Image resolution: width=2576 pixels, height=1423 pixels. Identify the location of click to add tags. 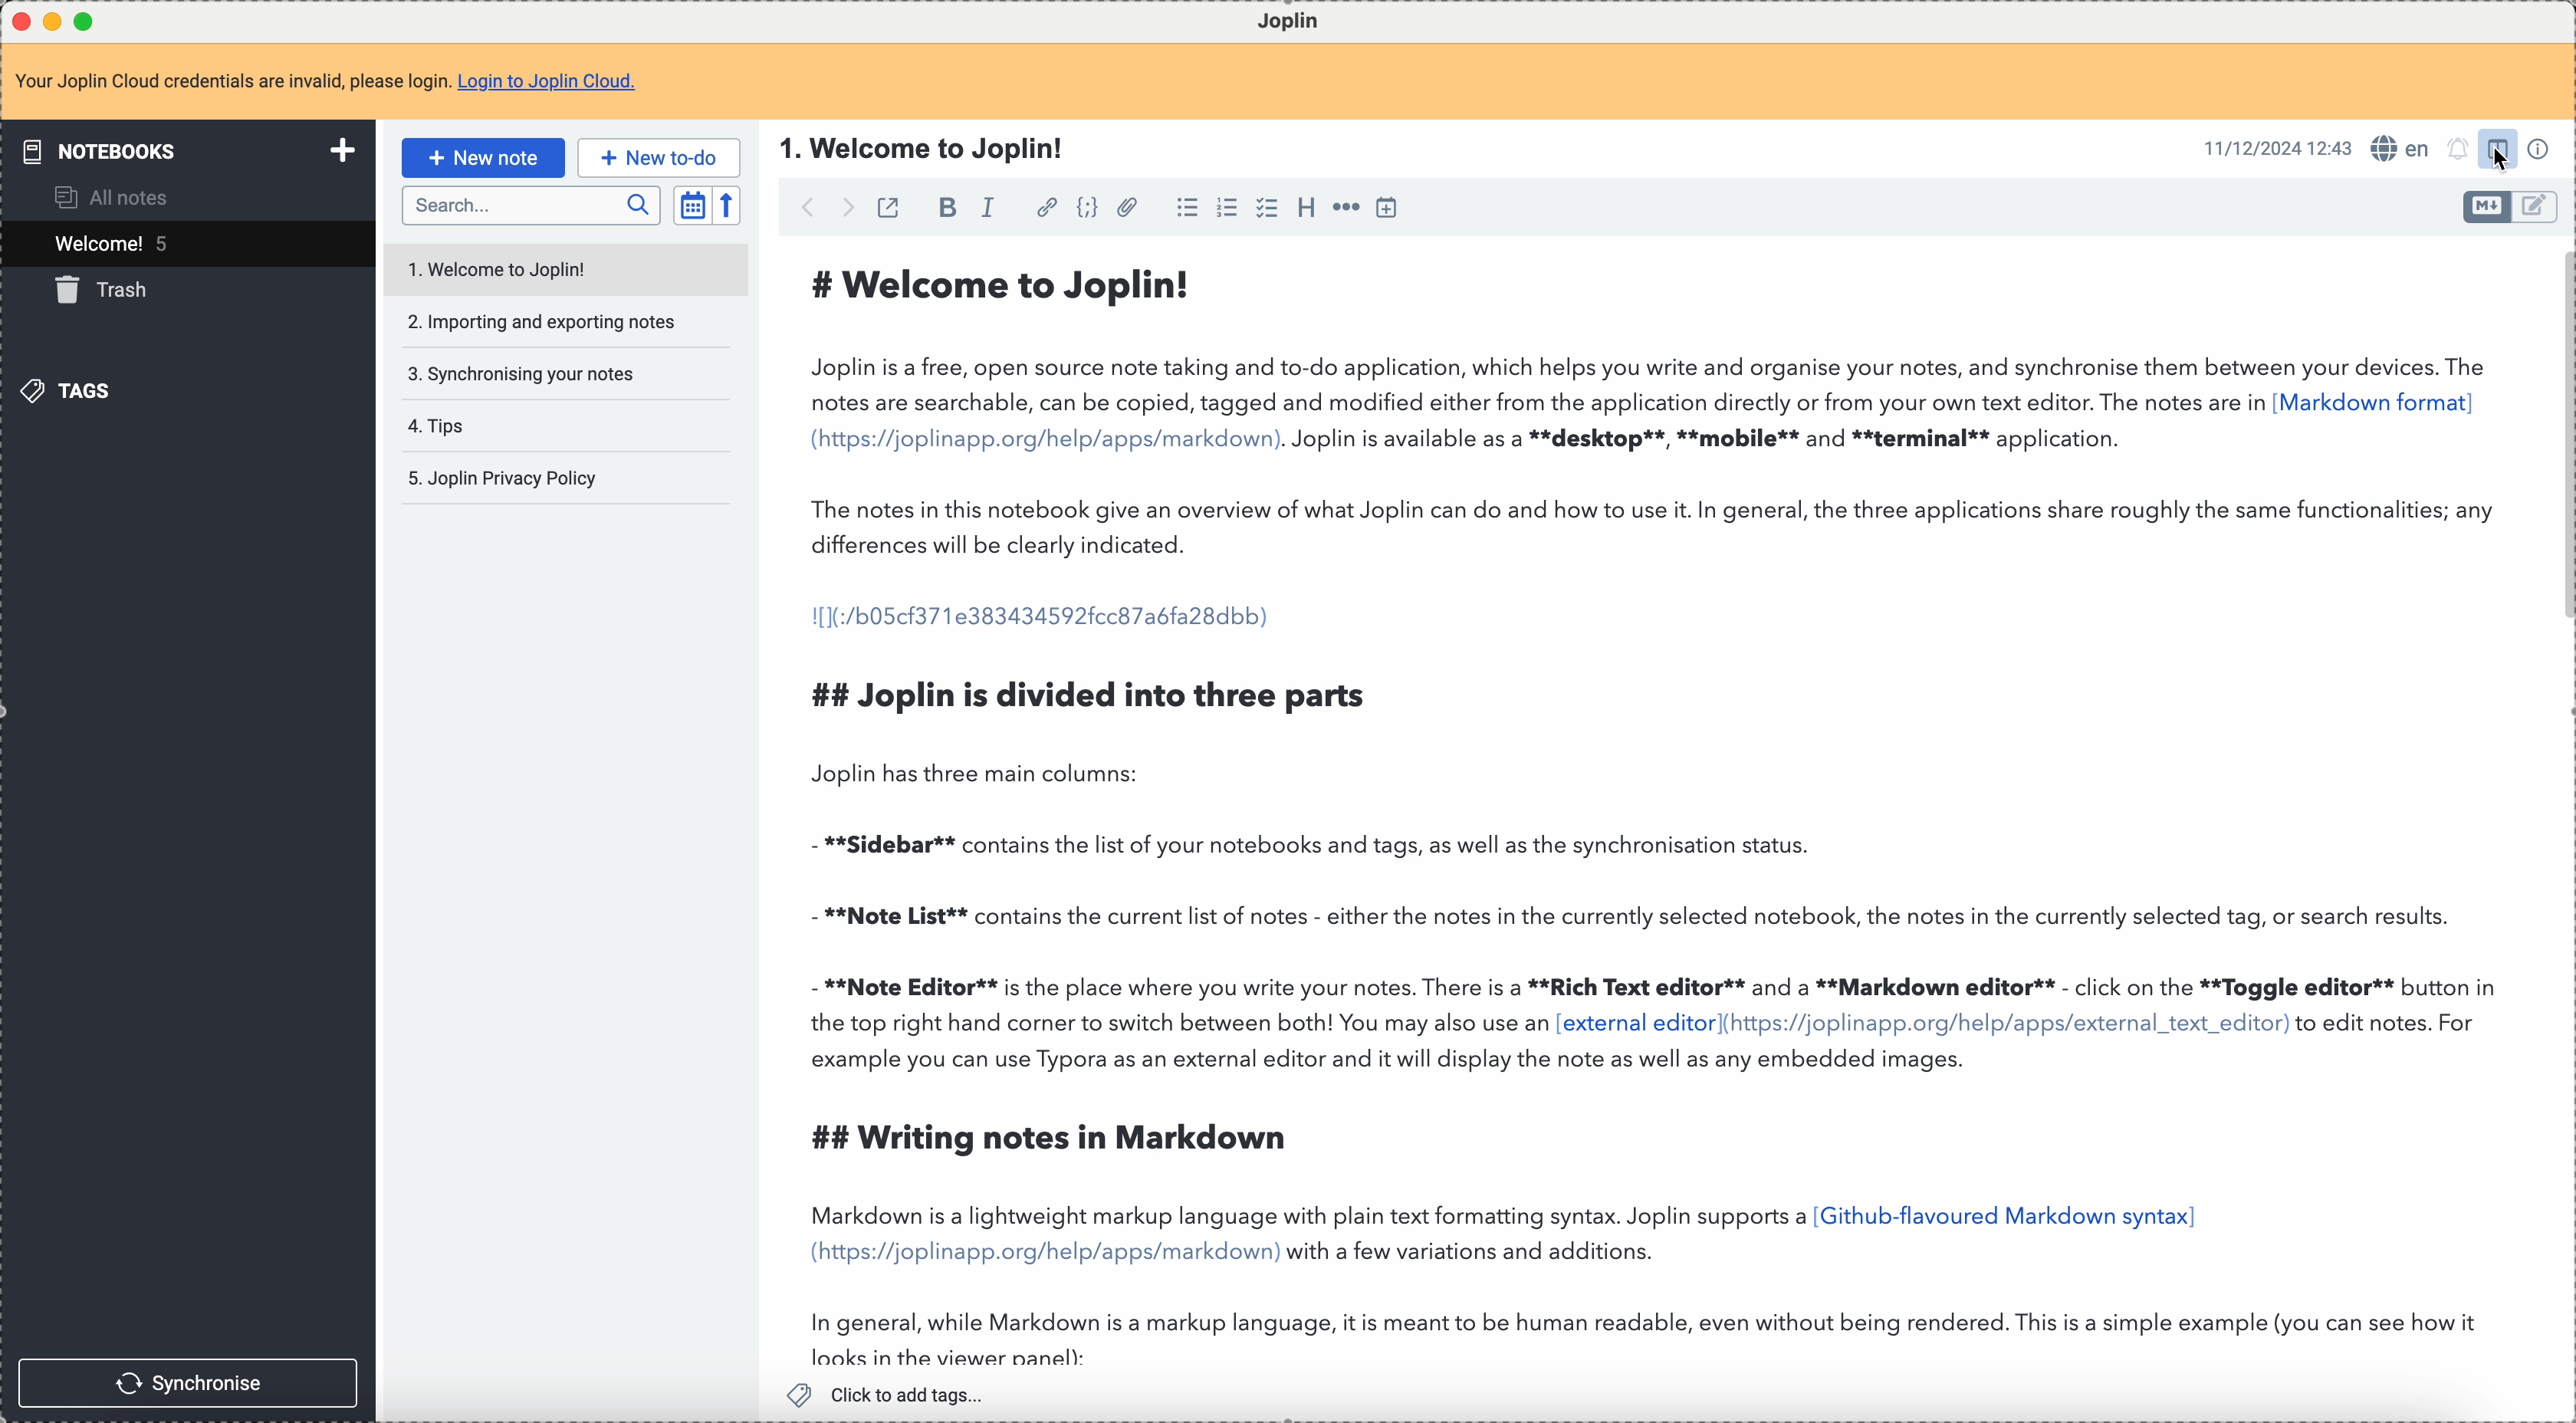
(892, 1395).